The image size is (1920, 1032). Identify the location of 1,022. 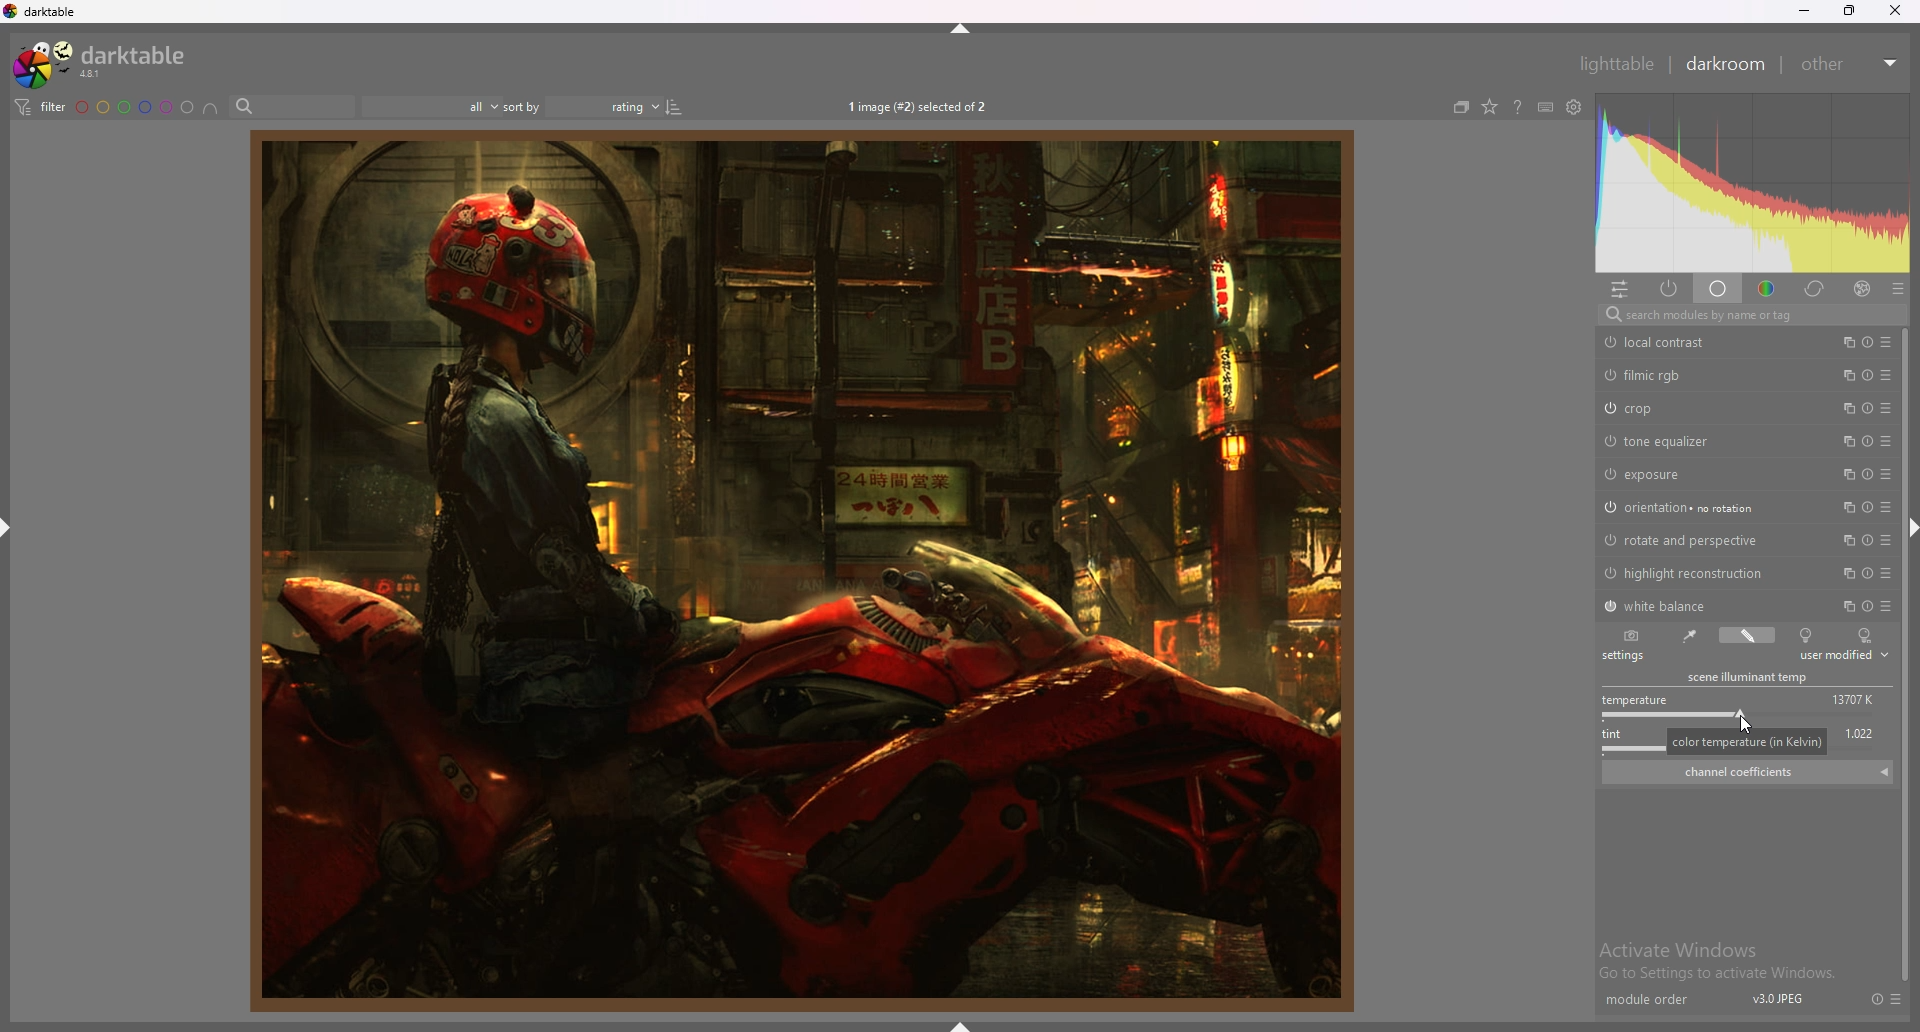
(1866, 737).